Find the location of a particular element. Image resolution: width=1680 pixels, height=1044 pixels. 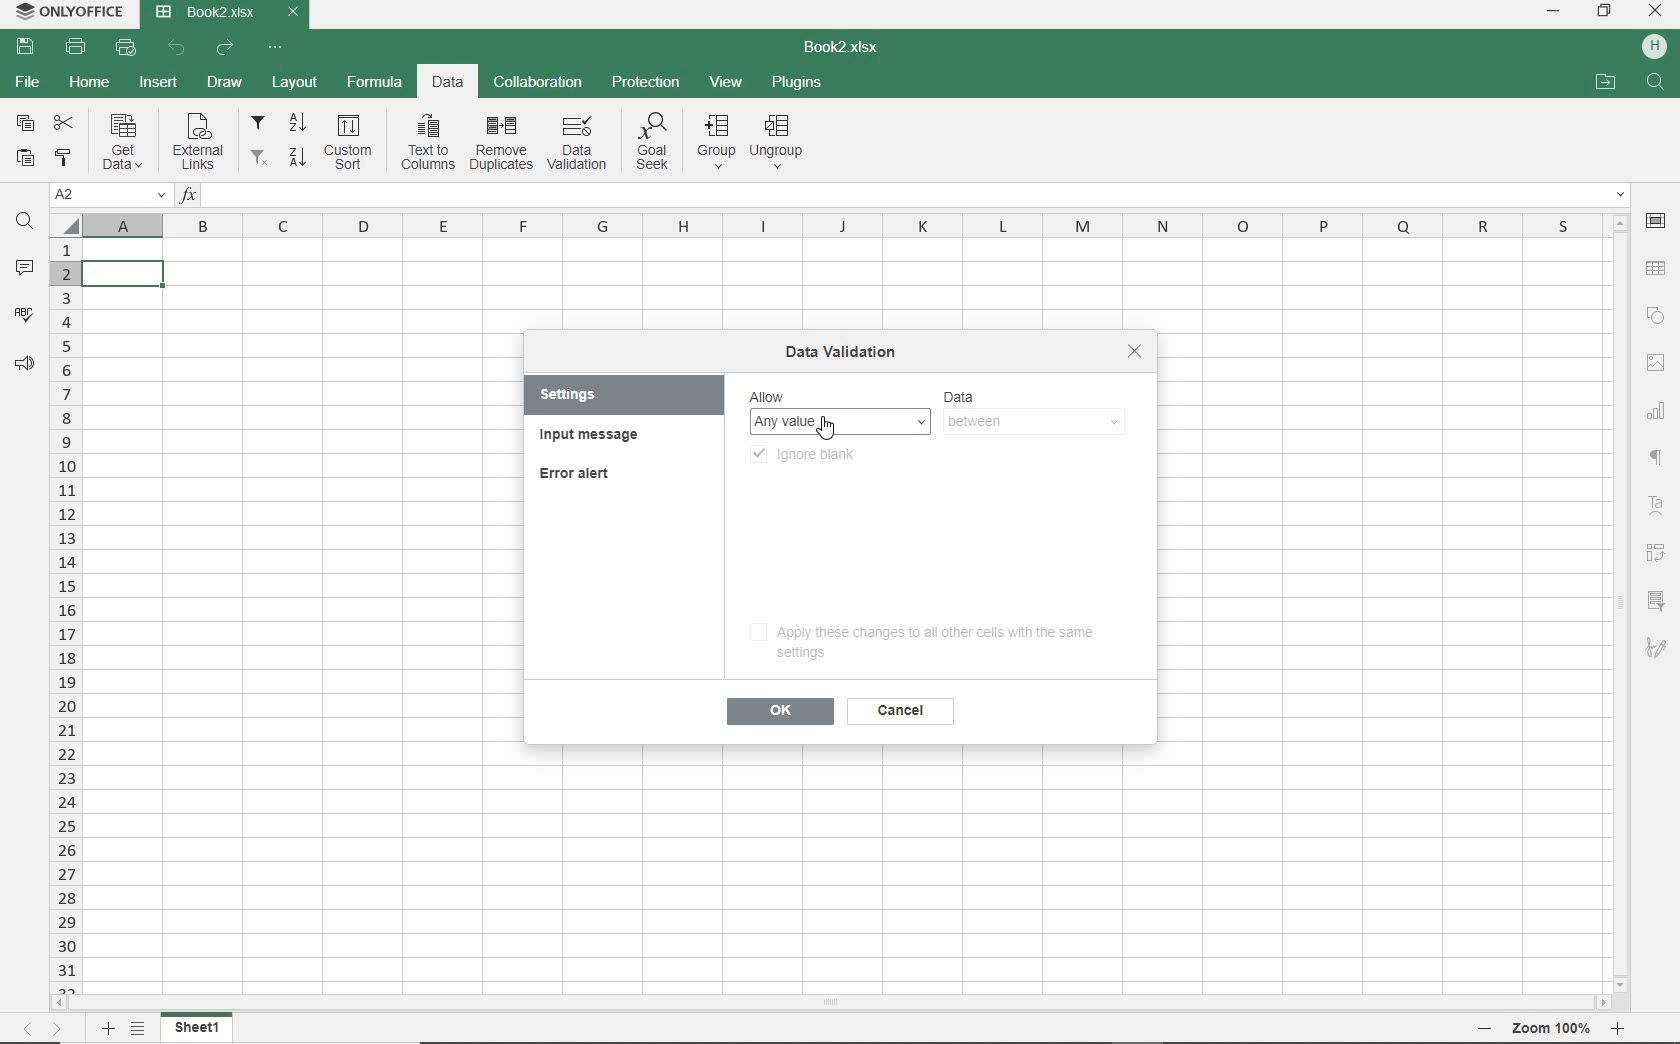

PLUGINS is located at coordinates (798, 81).